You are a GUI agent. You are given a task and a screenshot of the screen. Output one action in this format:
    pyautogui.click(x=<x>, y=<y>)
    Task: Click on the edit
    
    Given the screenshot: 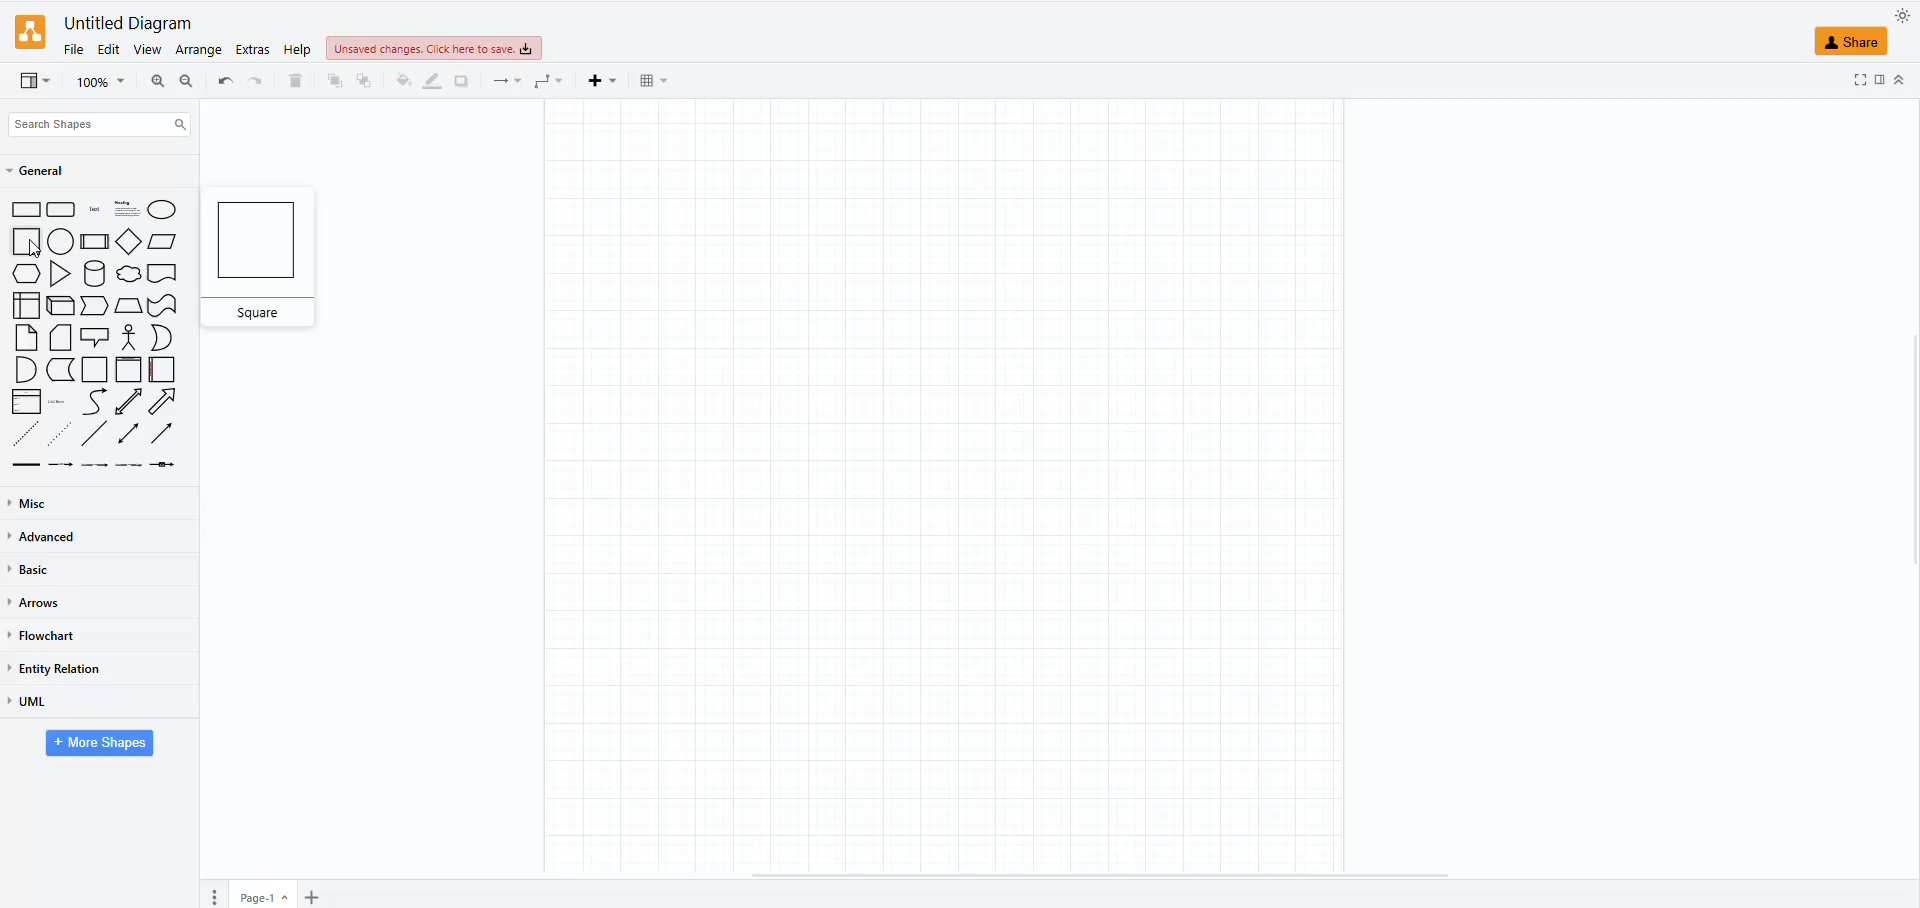 What is the action you would take?
    pyautogui.click(x=110, y=49)
    